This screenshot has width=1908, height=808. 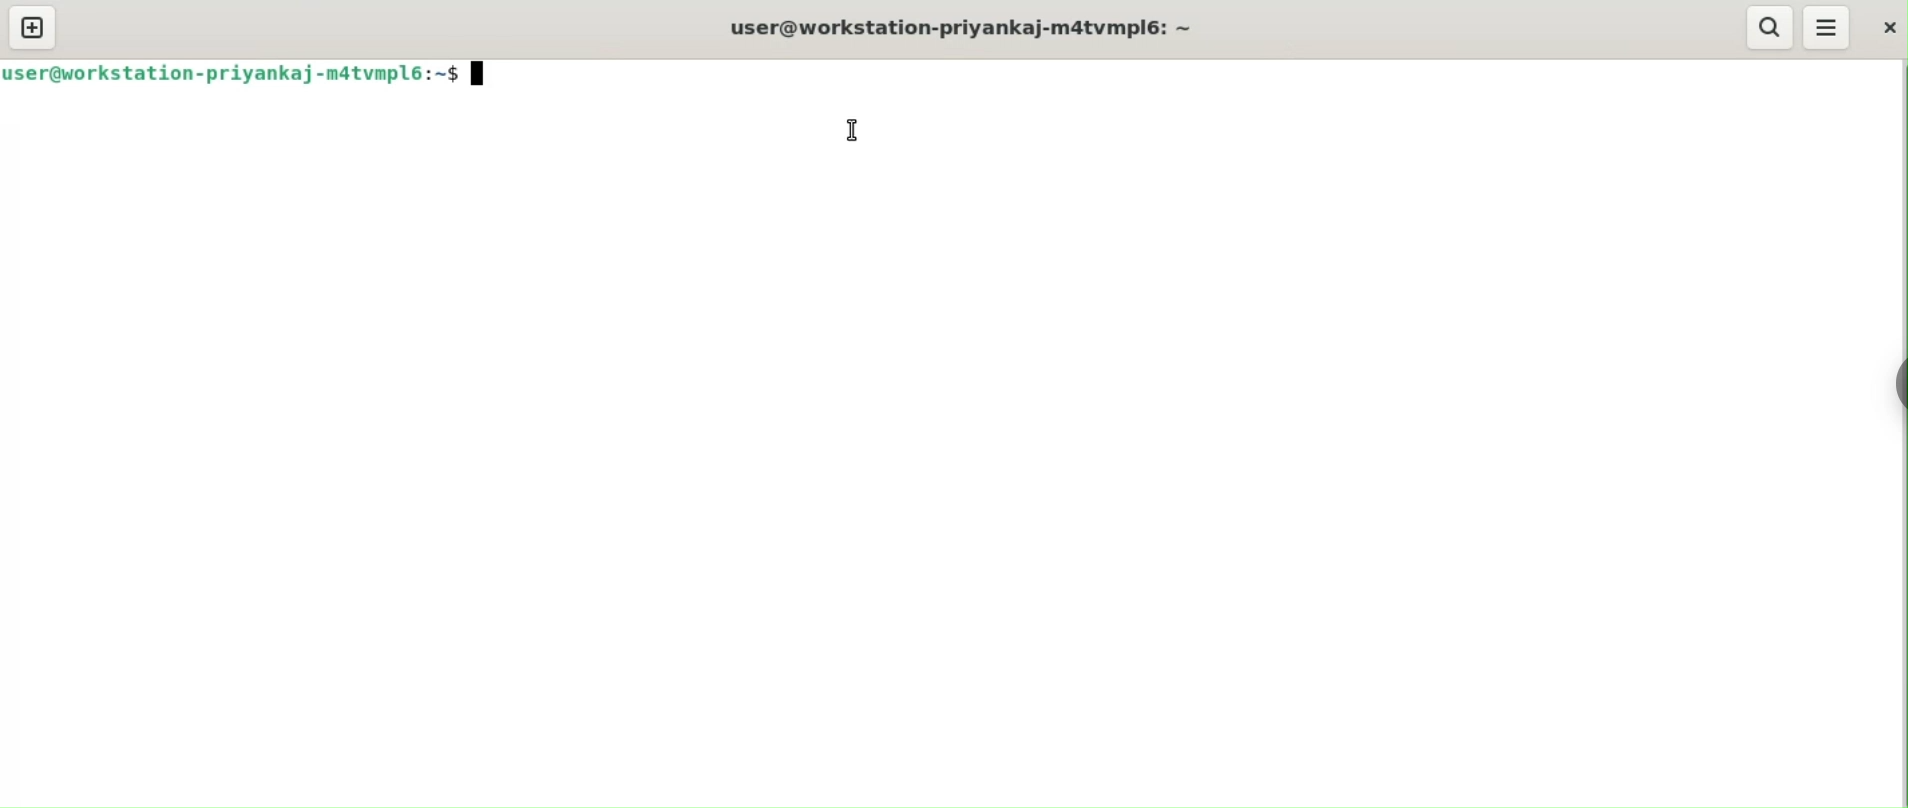 I want to click on chrome option, so click(x=1896, y=380).